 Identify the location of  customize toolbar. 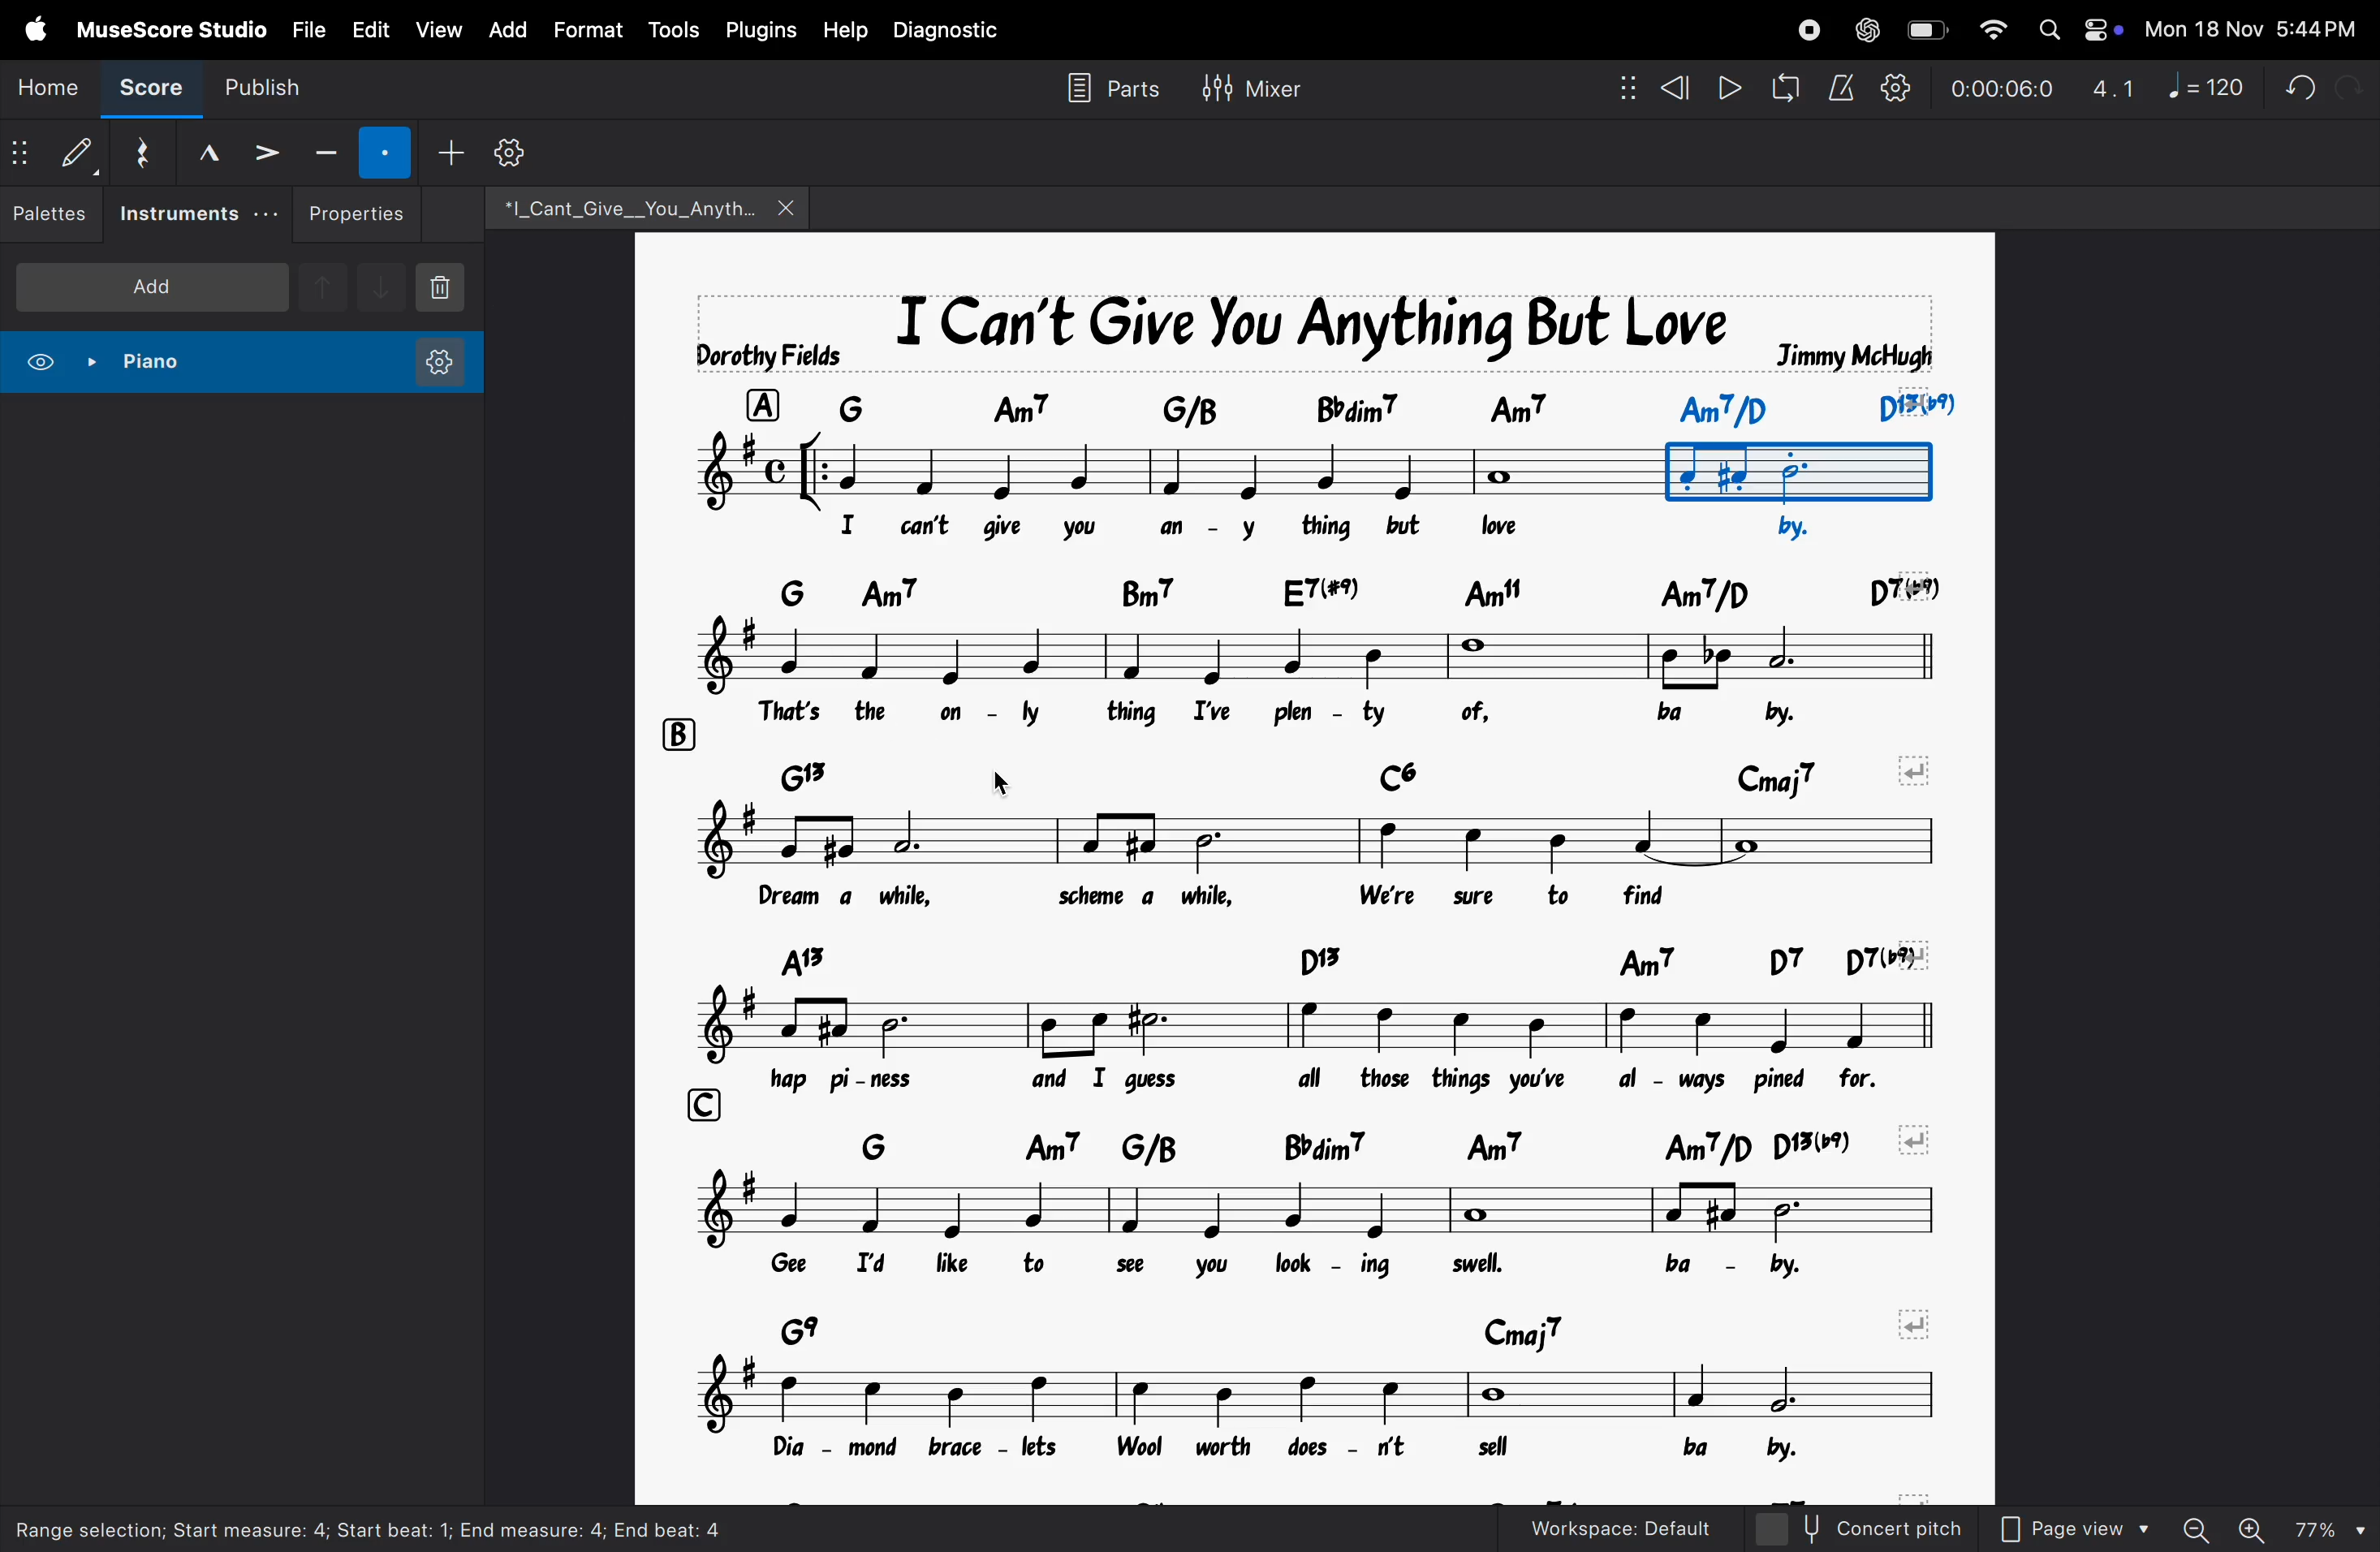
(520, 149).